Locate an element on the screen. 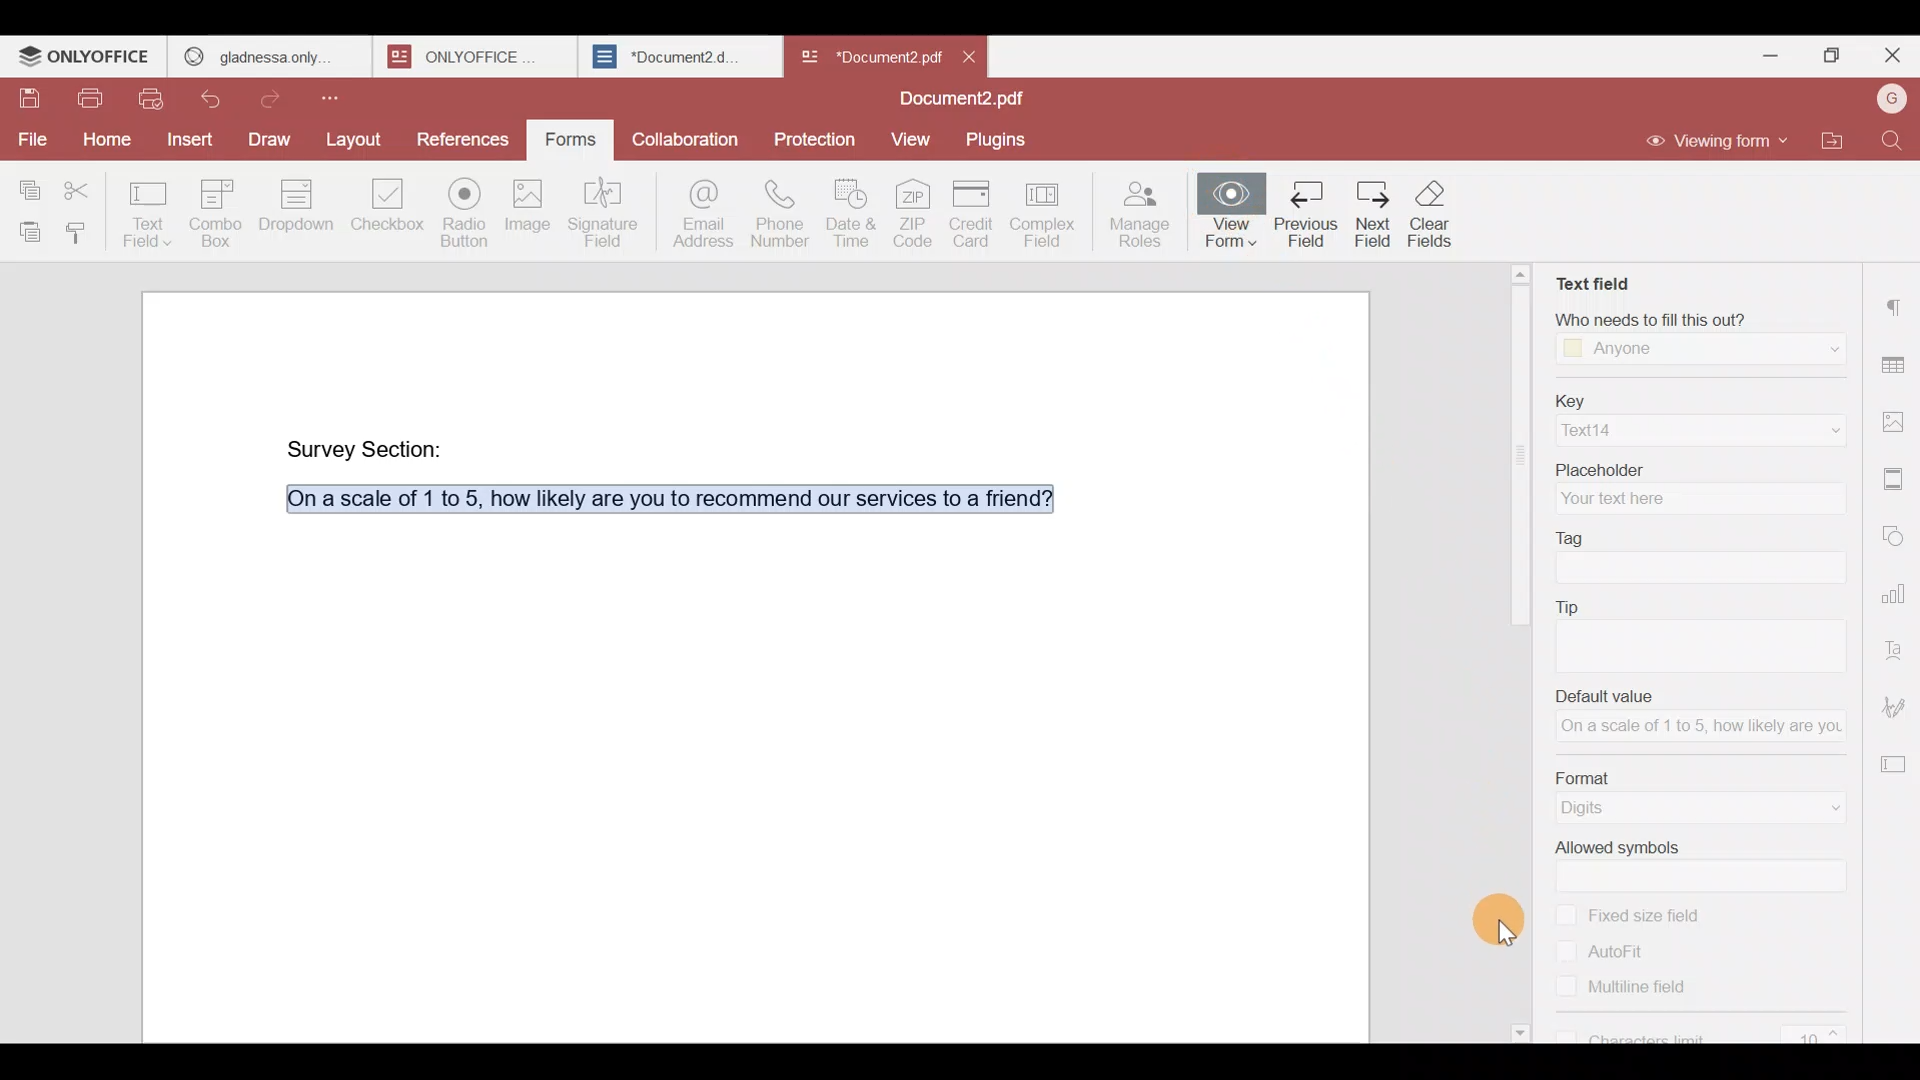 The height and width of the screenshot is (1080, 1920). Save is located at coordinates (20, 91).